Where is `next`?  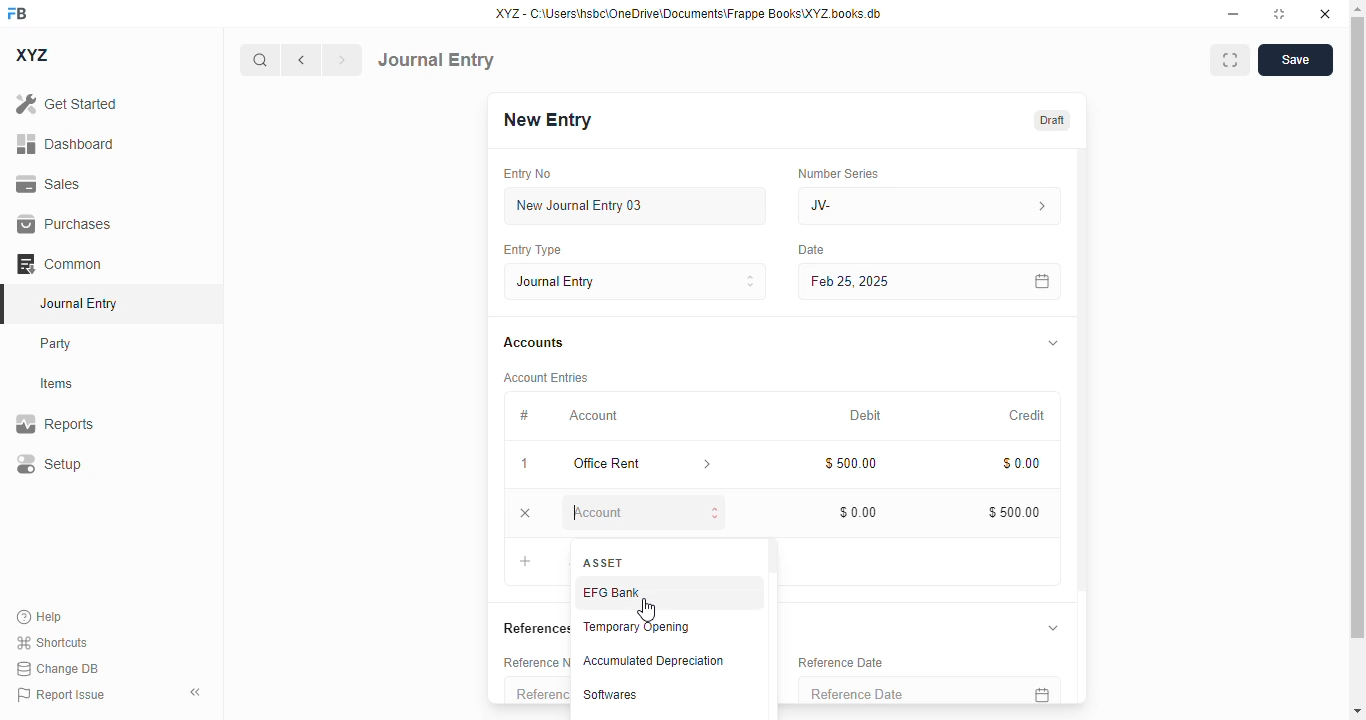 next is located at coordinates (343, 60).